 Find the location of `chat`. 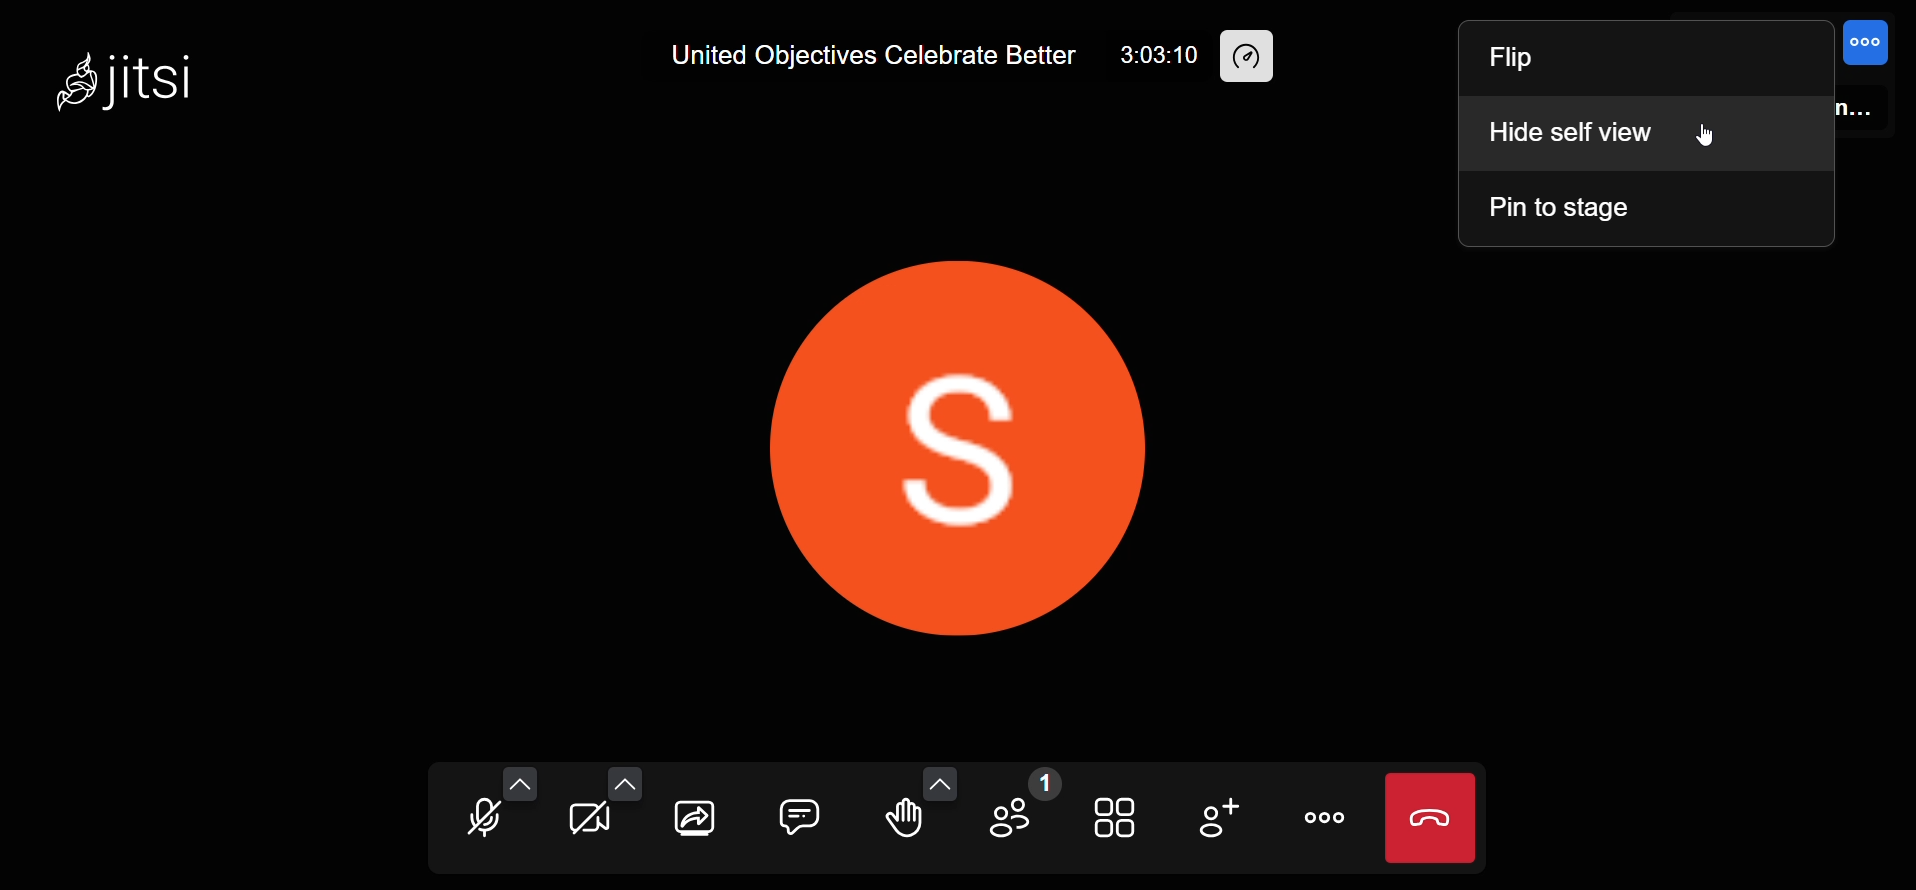

chat is located at coordinates (800, 816).